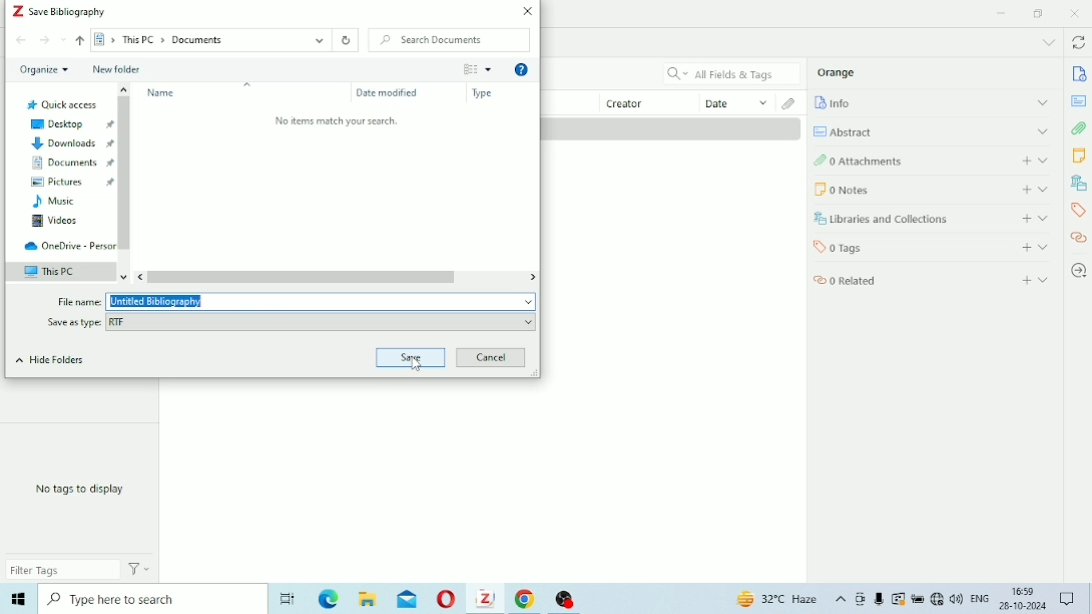 The image size is (1092, 614). What do you see at coordinates (72, 163) in the screenshot?
I see `Documents` at bounding box center [72, 163].